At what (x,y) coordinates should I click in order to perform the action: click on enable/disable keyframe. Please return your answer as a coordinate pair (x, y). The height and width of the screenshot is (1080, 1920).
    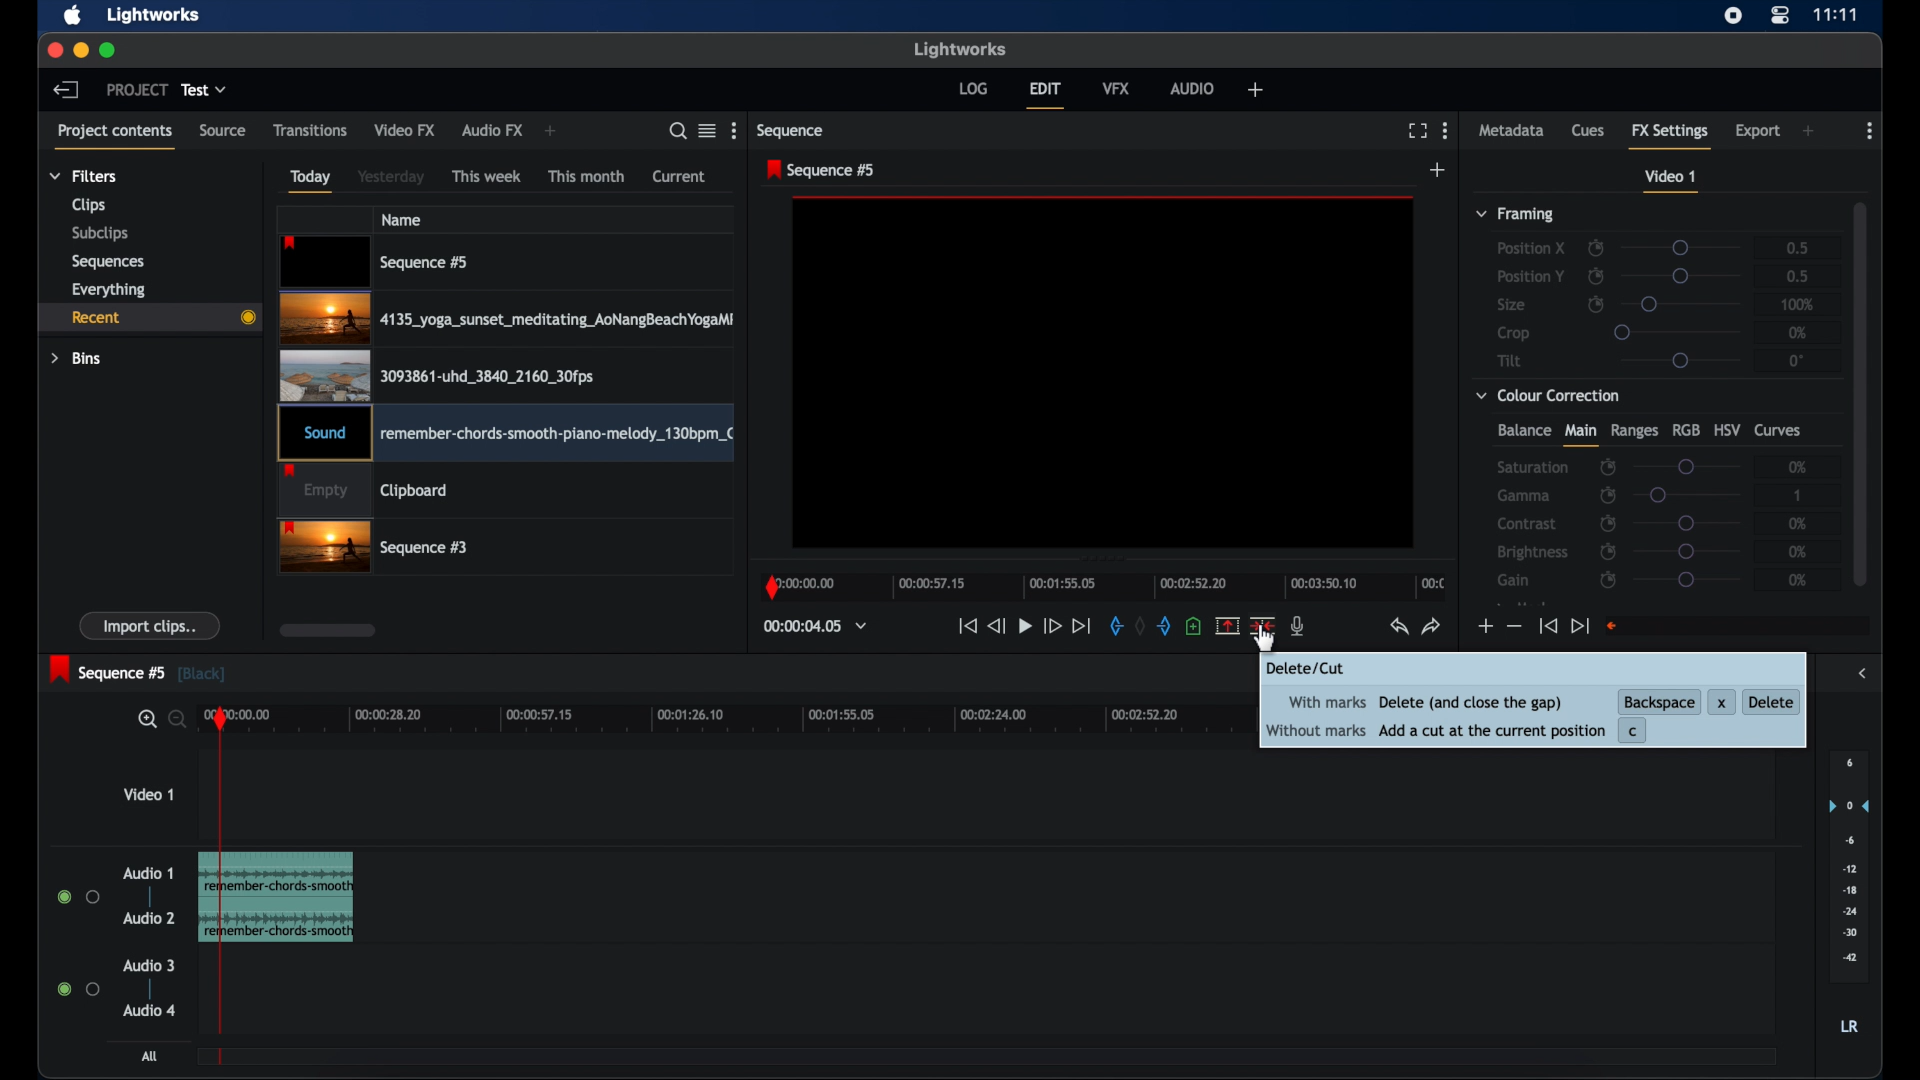
    Looking at the image, I should click on (1596, 303).